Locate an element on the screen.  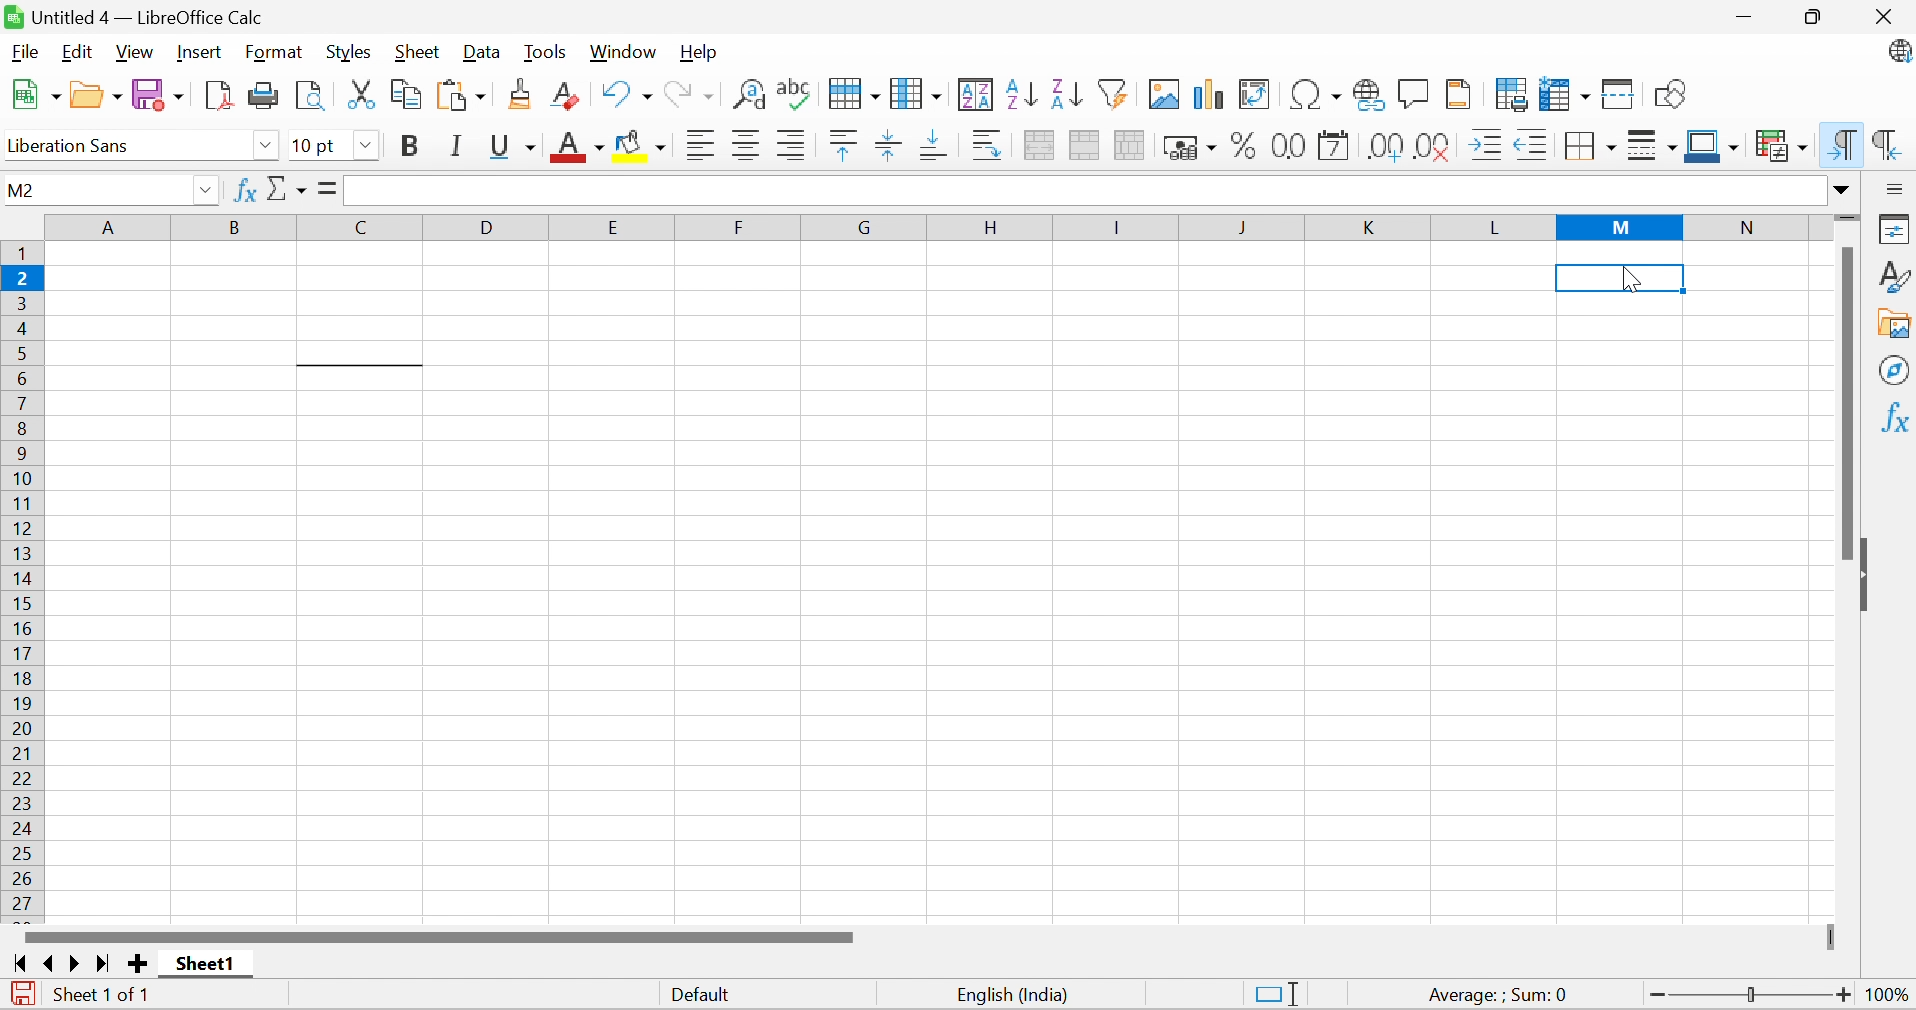
Split window is located at coordinates (1619, 96).